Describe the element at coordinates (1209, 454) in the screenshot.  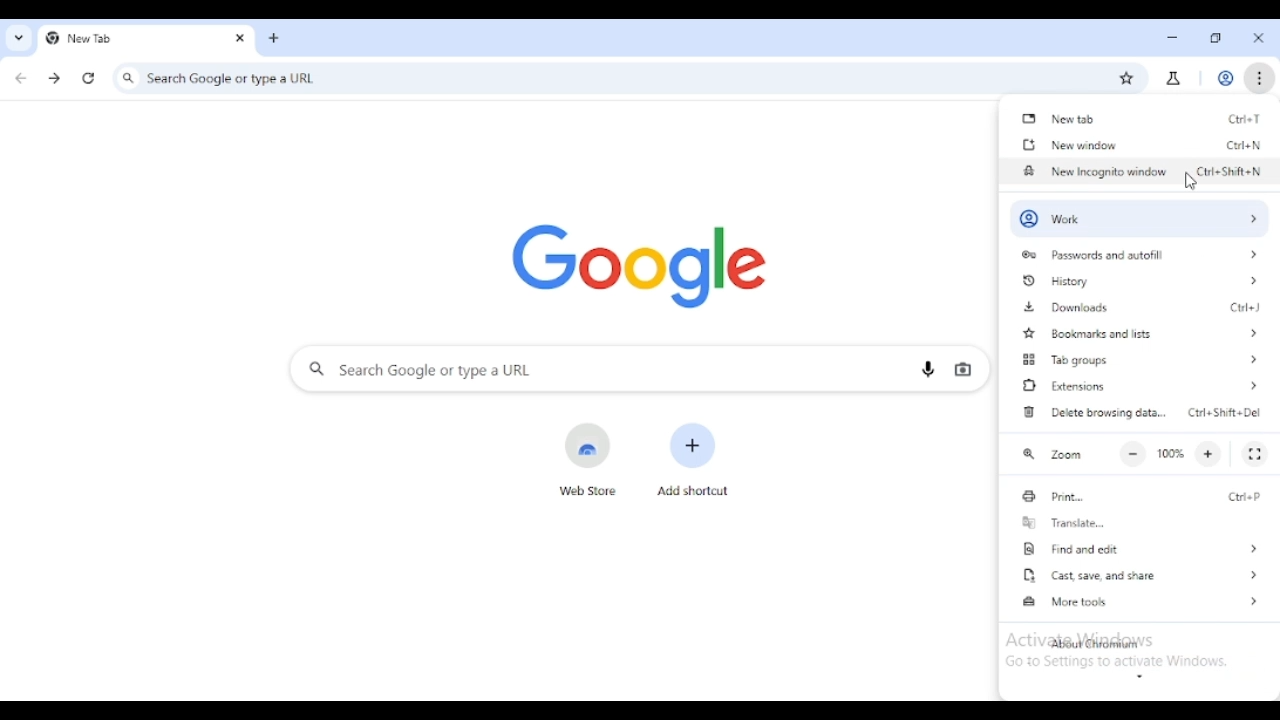
I see `make text larger` at that location.